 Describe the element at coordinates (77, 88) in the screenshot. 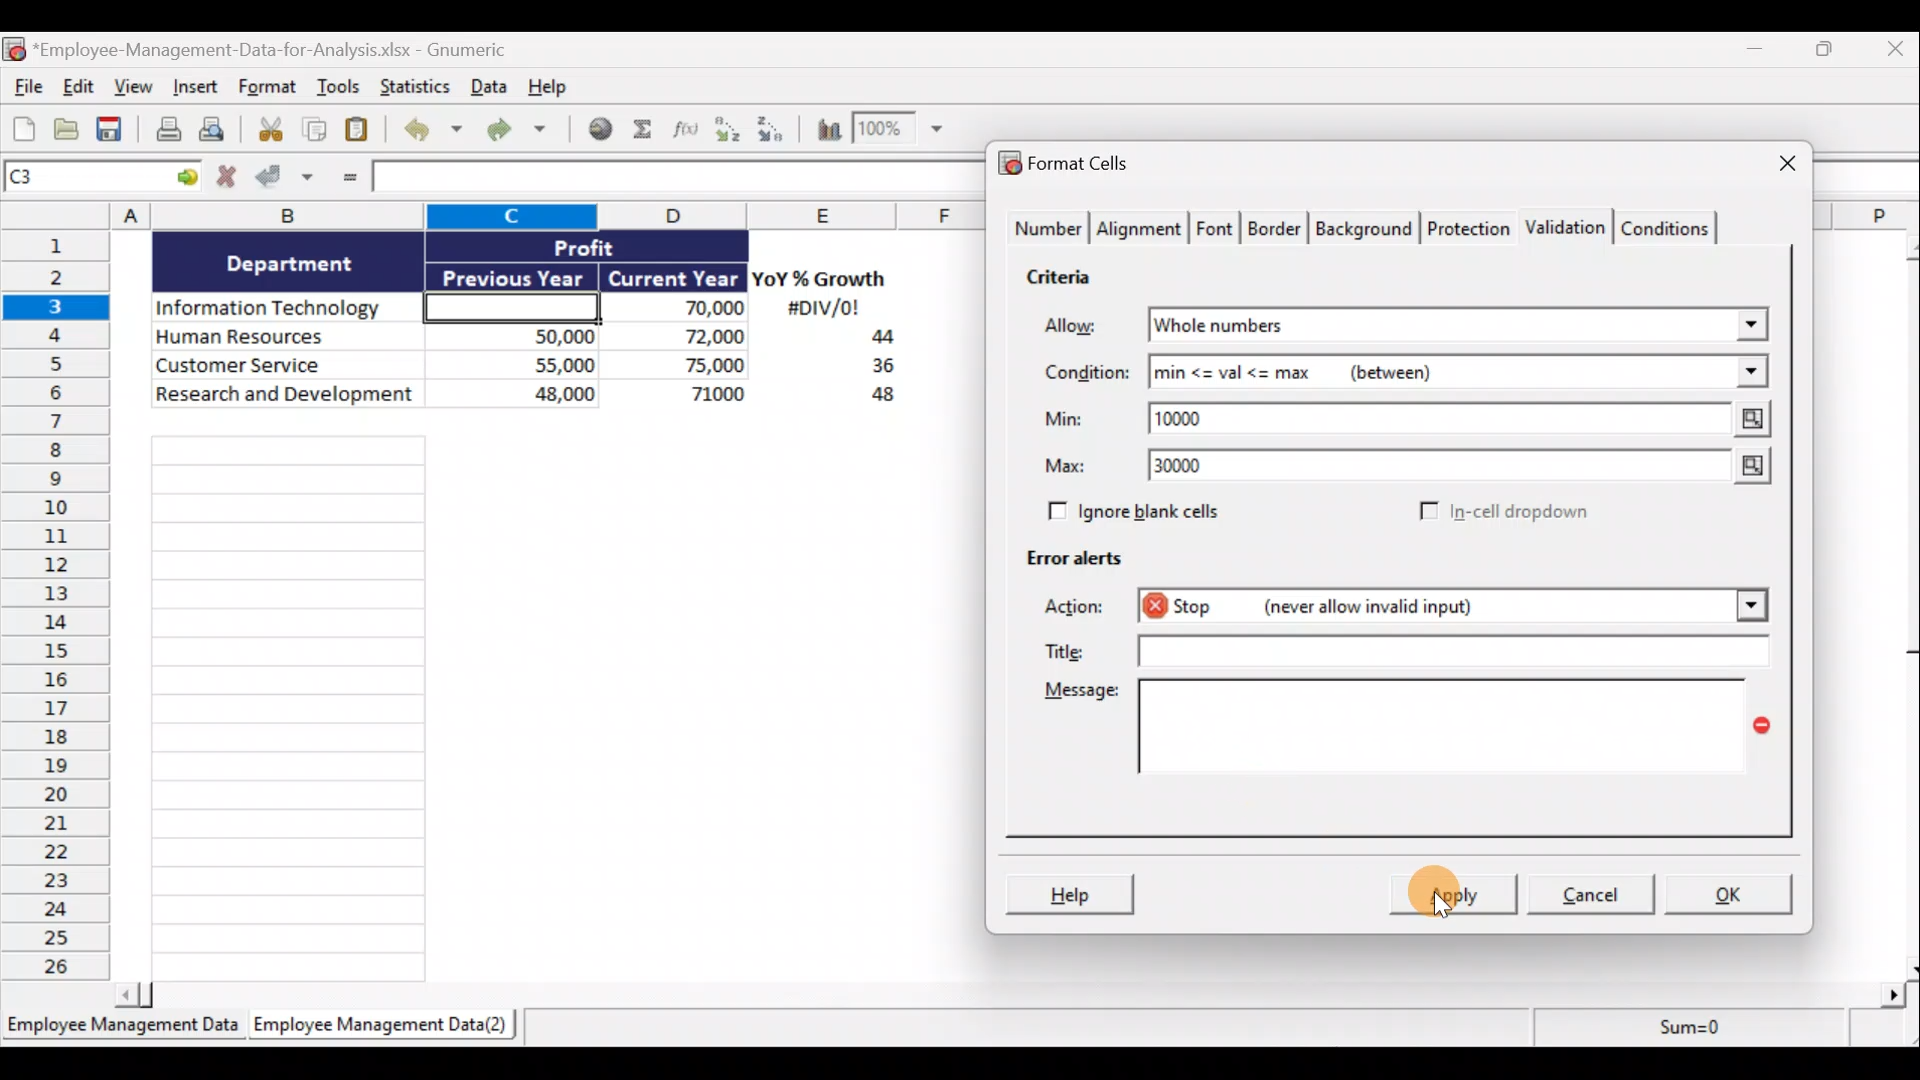

I see `Edit` at that location.